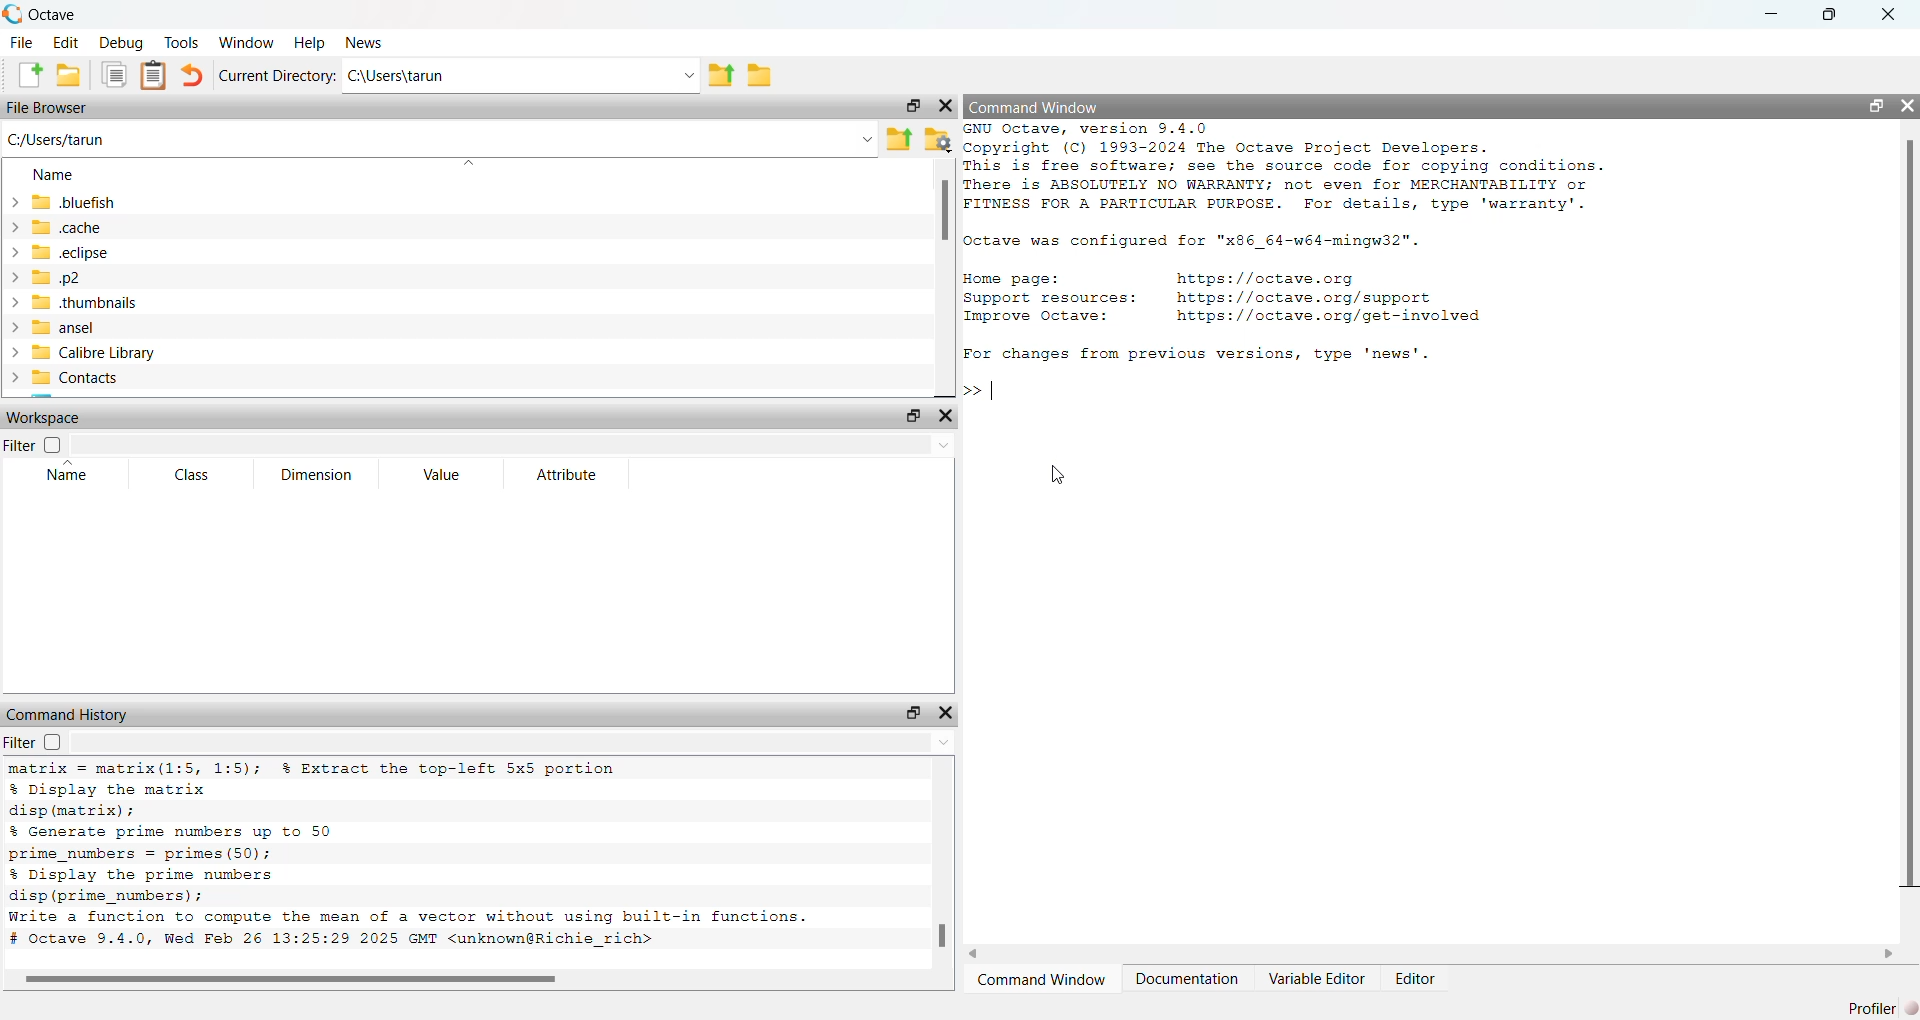 This screenshot has width=1920, height=1020. What do you see at coordinates (153, 75) in the screenshot?
I see `clip board` at bounding box center [153, 75].